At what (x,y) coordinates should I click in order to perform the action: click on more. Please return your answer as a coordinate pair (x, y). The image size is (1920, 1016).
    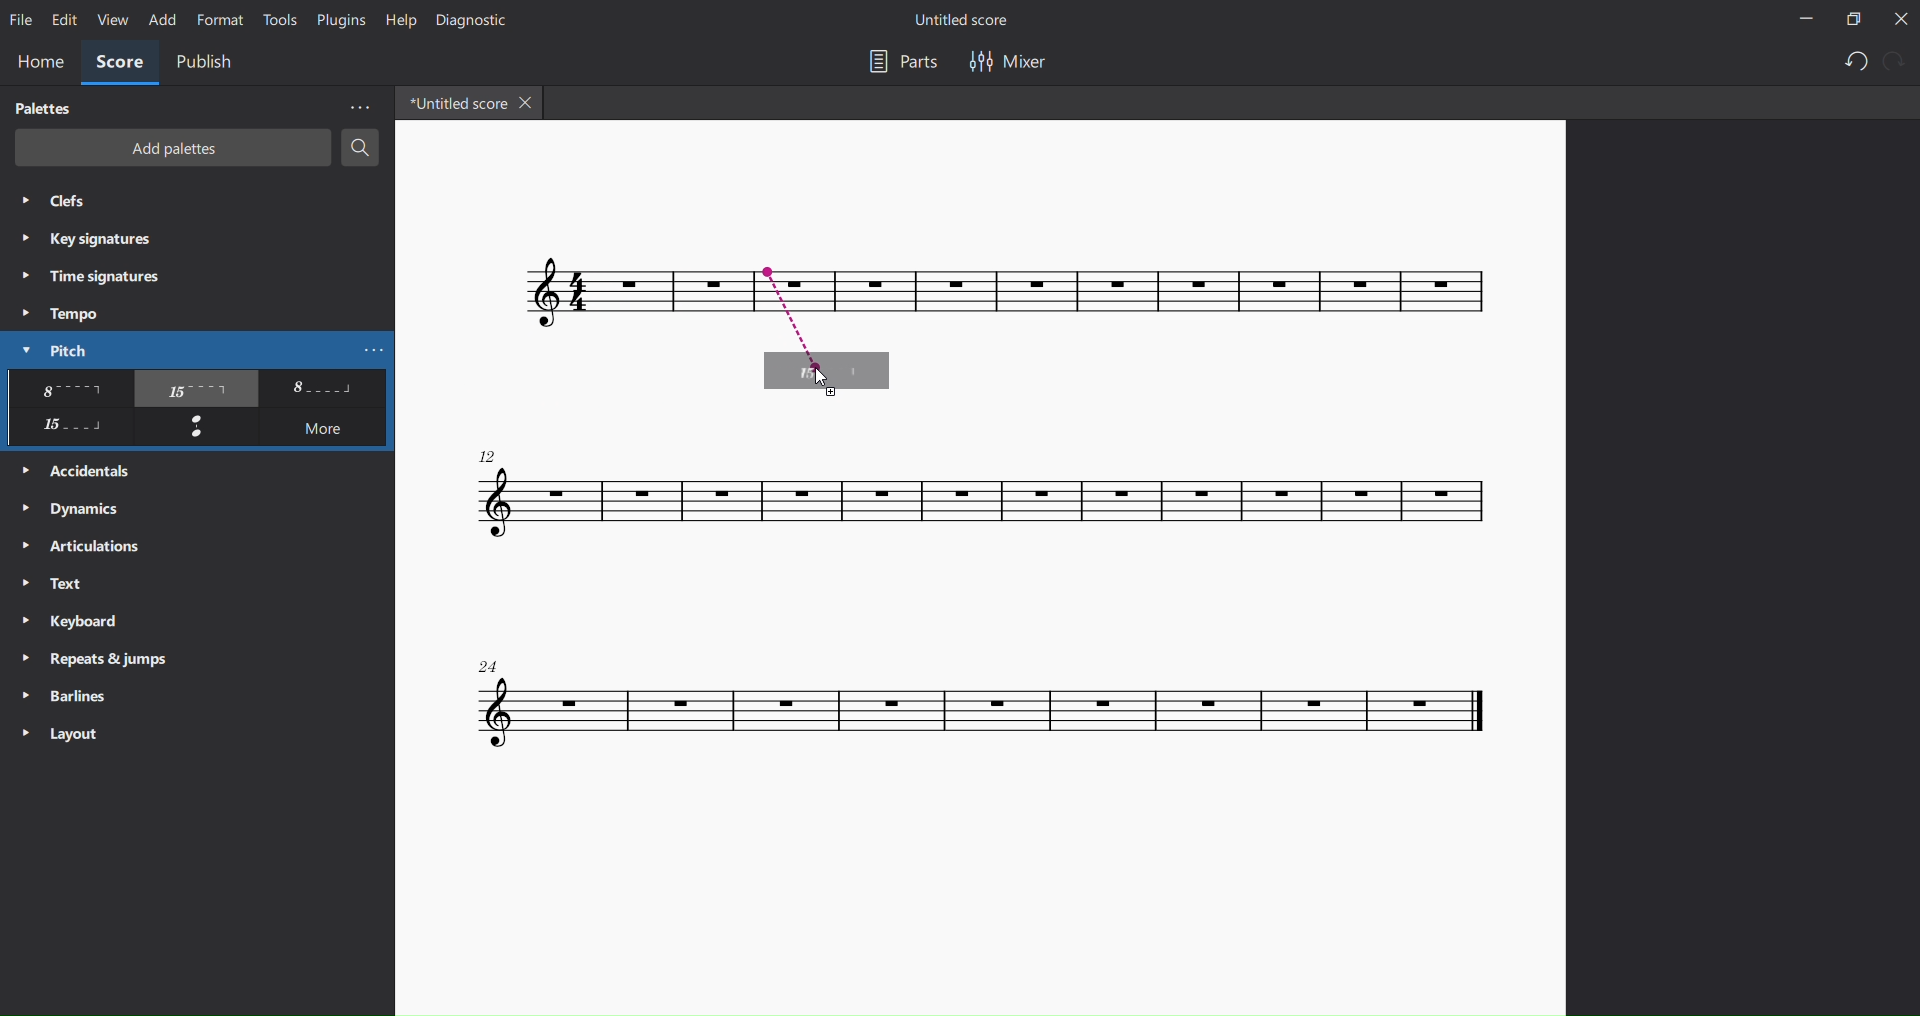
    Looking at the image, I should click on (353, 108).